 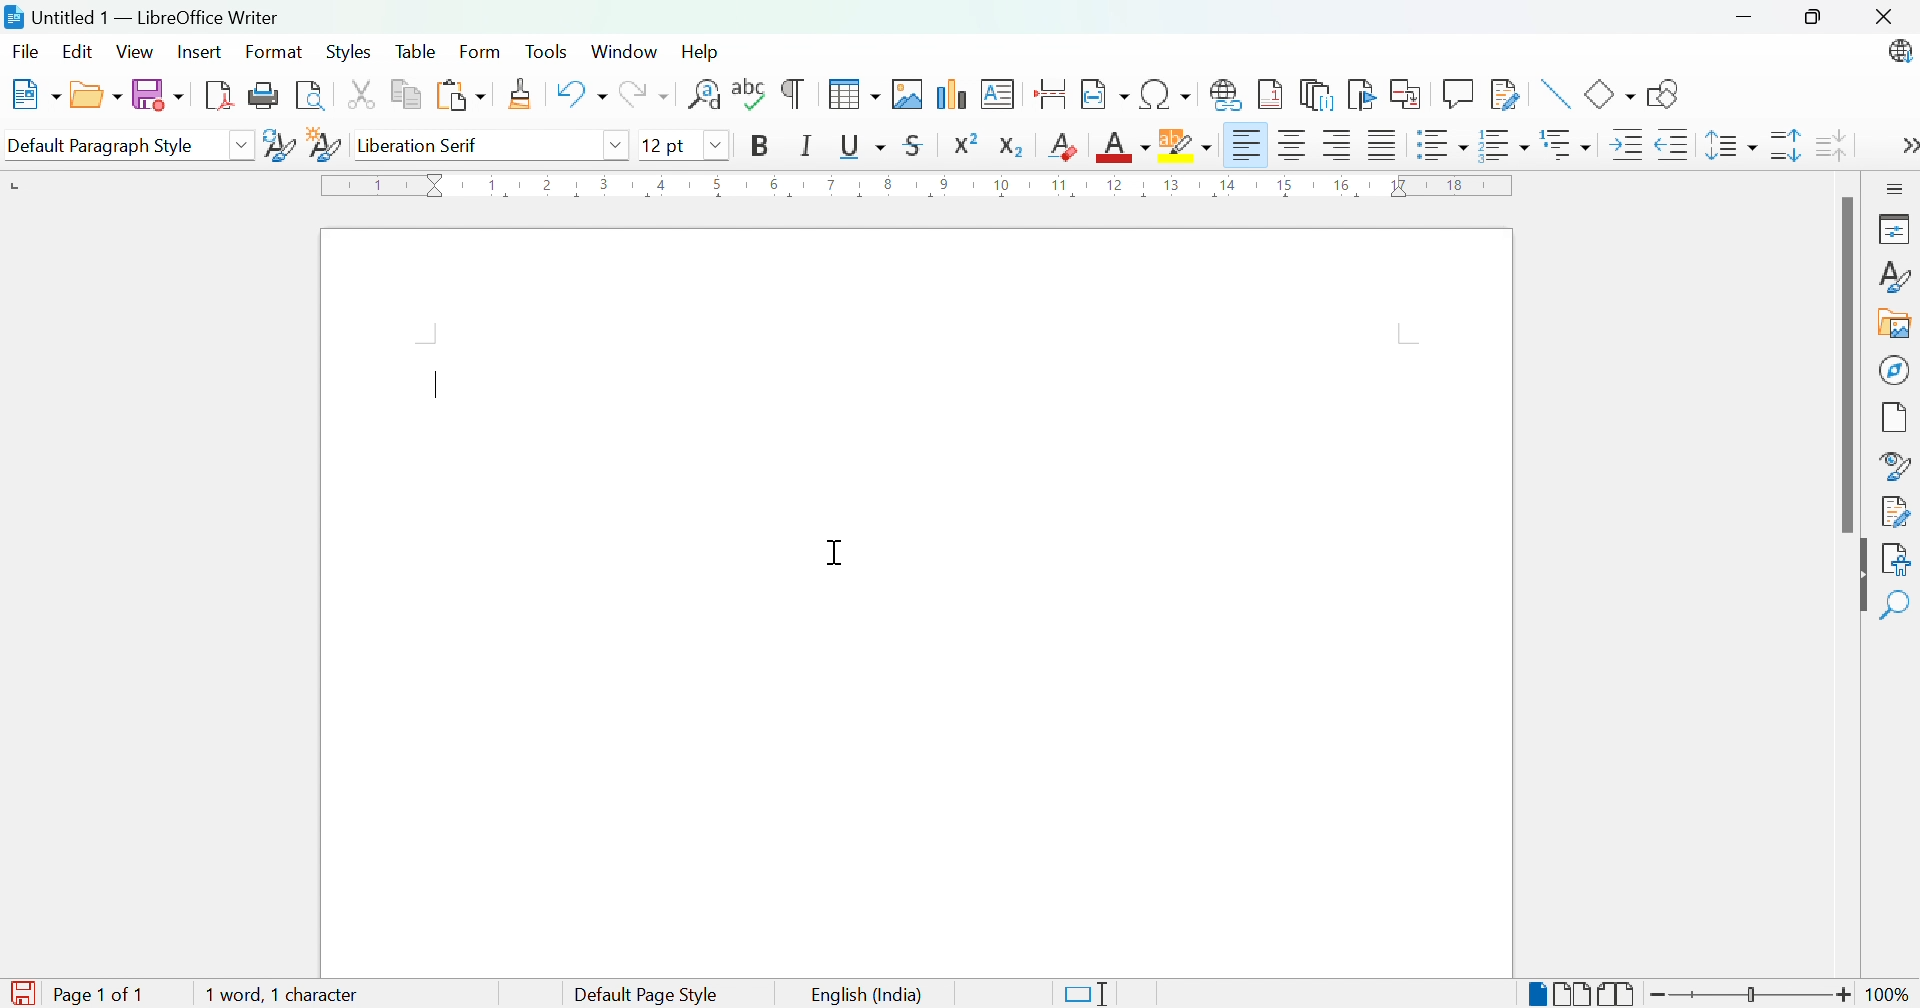 I want to click on Slider, so click(x=1751, y=994).